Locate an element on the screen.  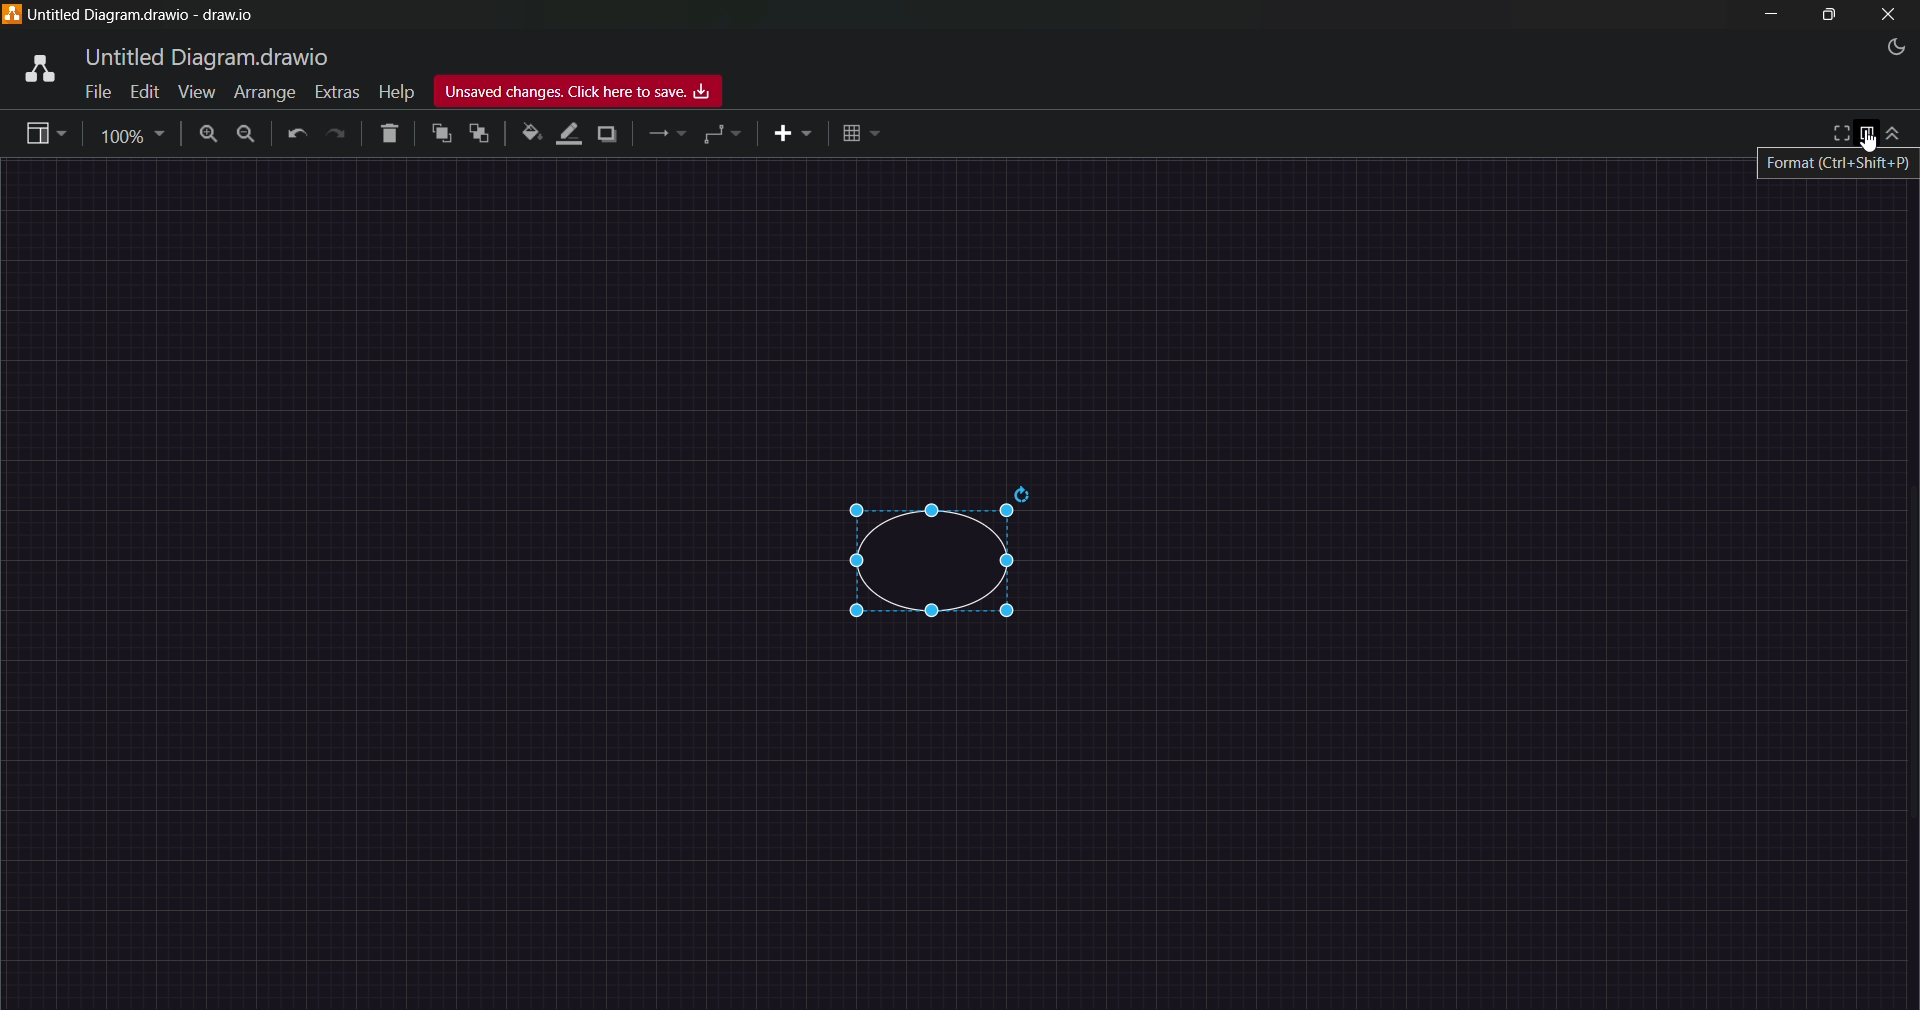
help is located at coordinates (397, 93).